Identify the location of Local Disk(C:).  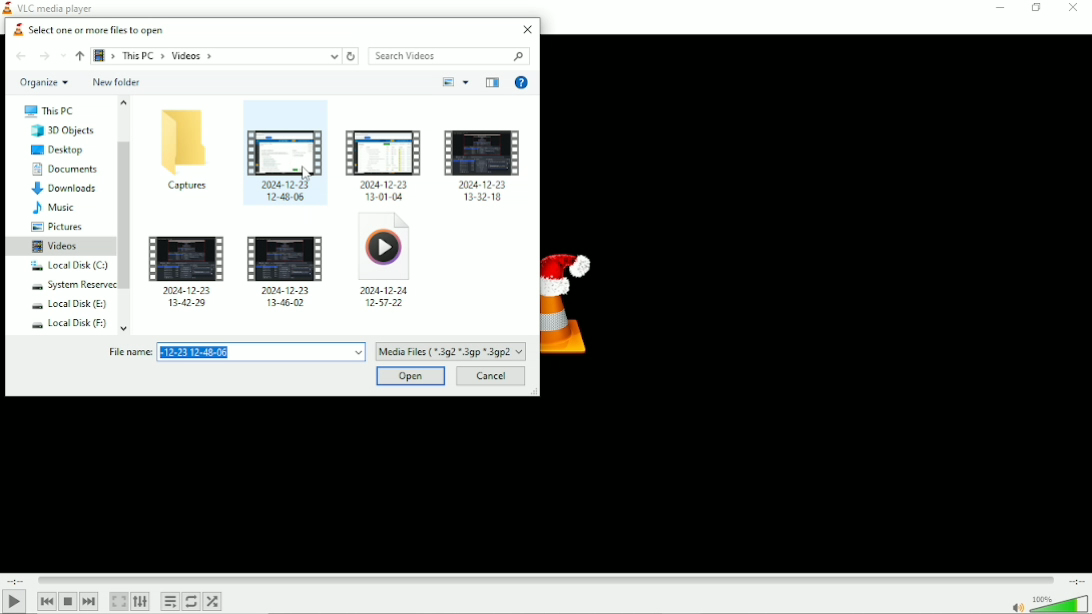
(67, 266).